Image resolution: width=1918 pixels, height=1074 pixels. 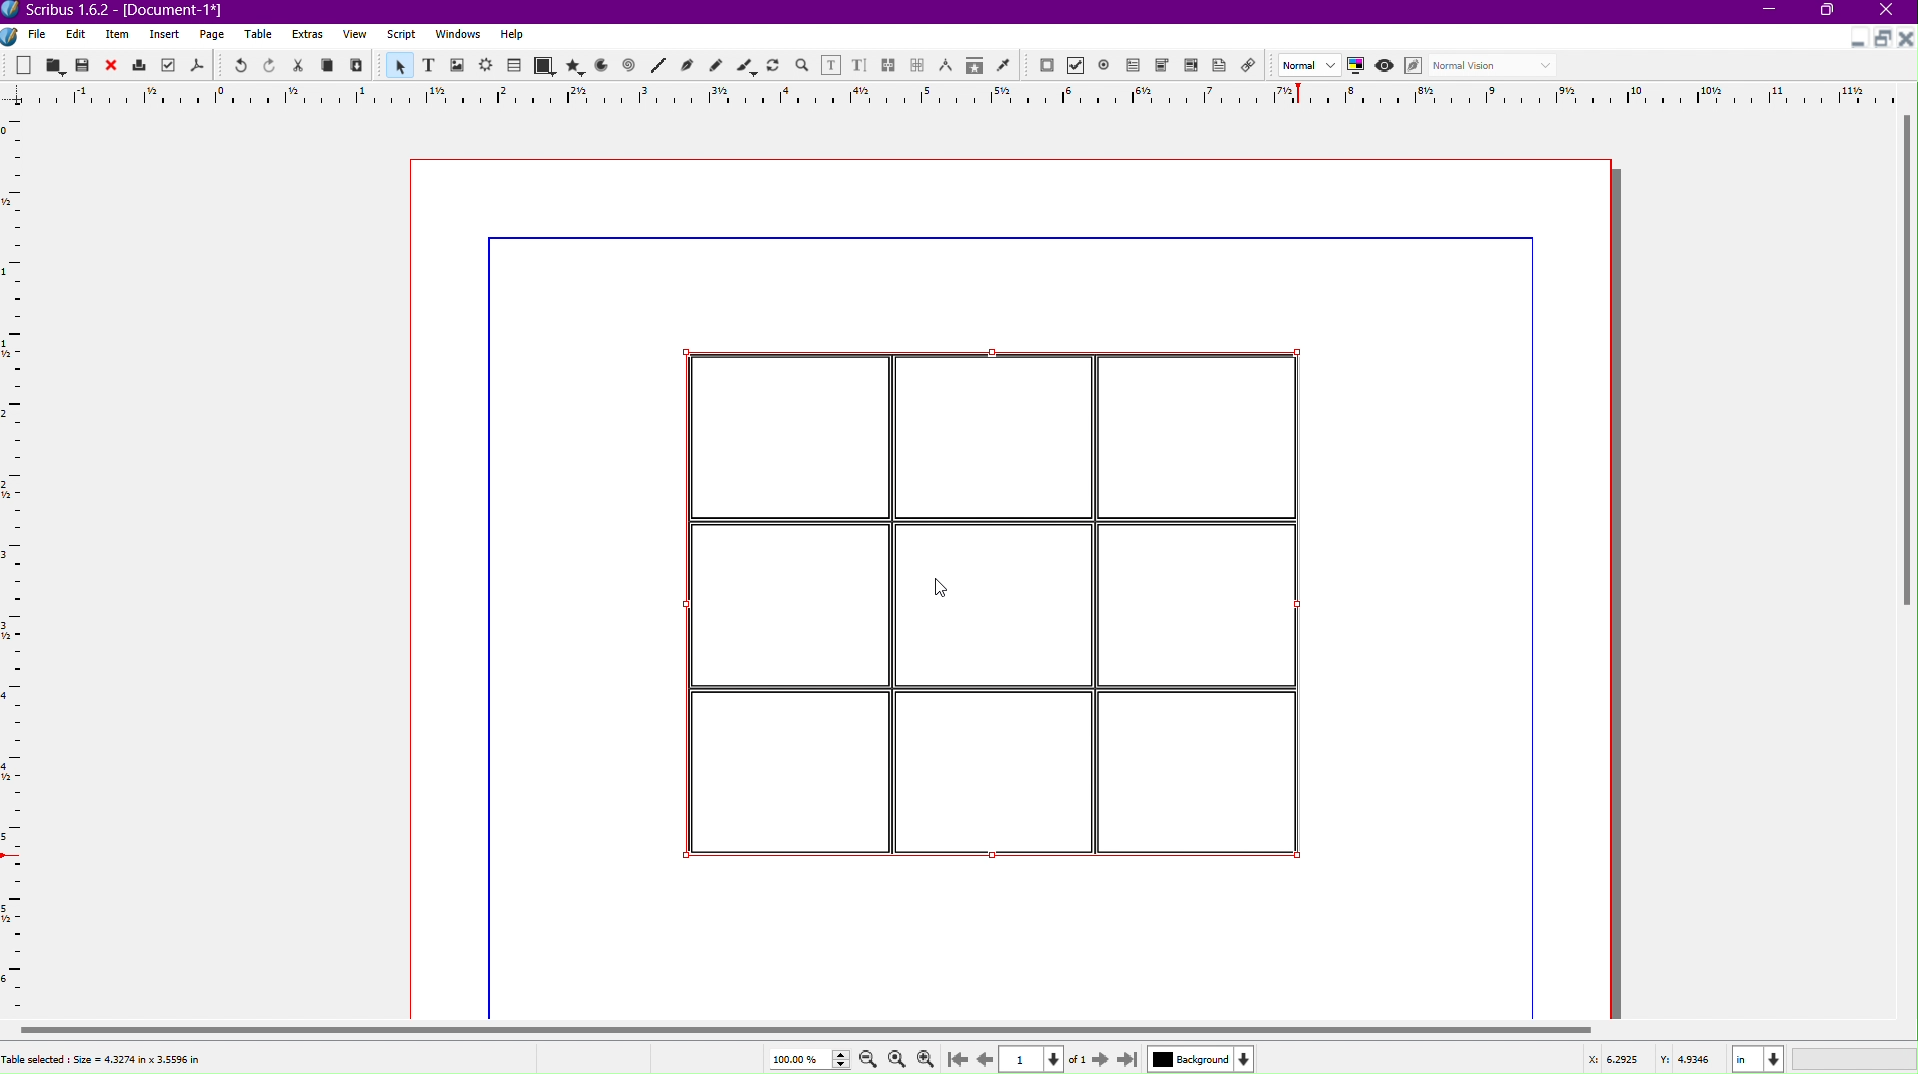 I want to click on Bezier Curve, so click(x=687, y=66).